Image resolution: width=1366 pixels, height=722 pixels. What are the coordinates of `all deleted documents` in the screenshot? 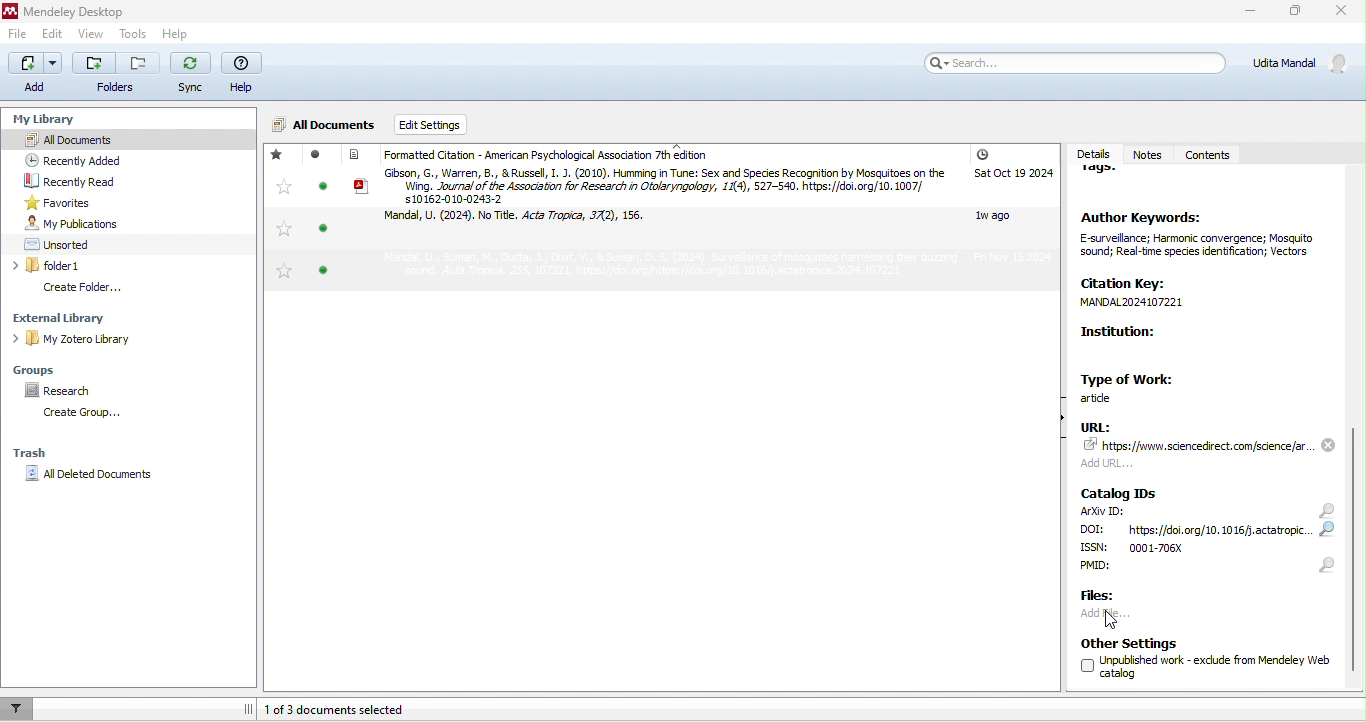 It's located at (100, 477).